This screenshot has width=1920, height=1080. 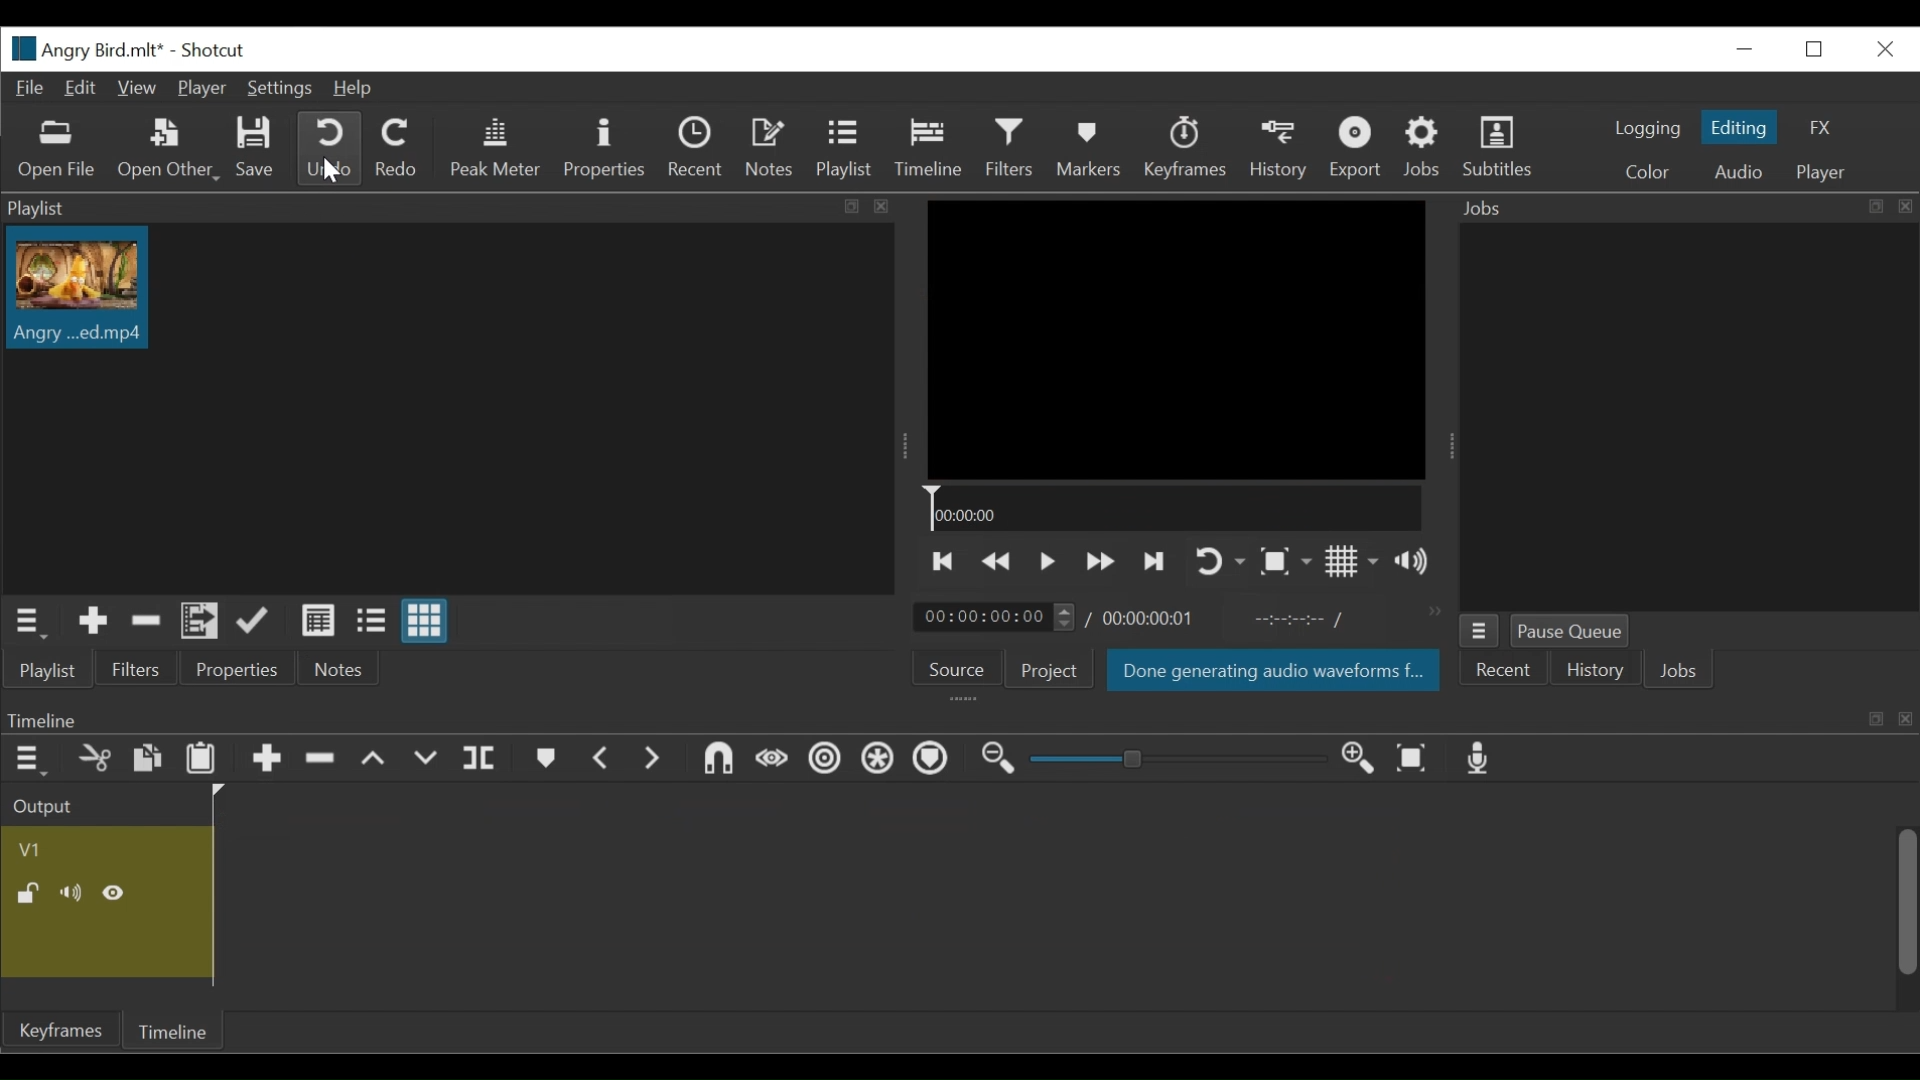 I want to click on Notes, so click(x=771, y=149).